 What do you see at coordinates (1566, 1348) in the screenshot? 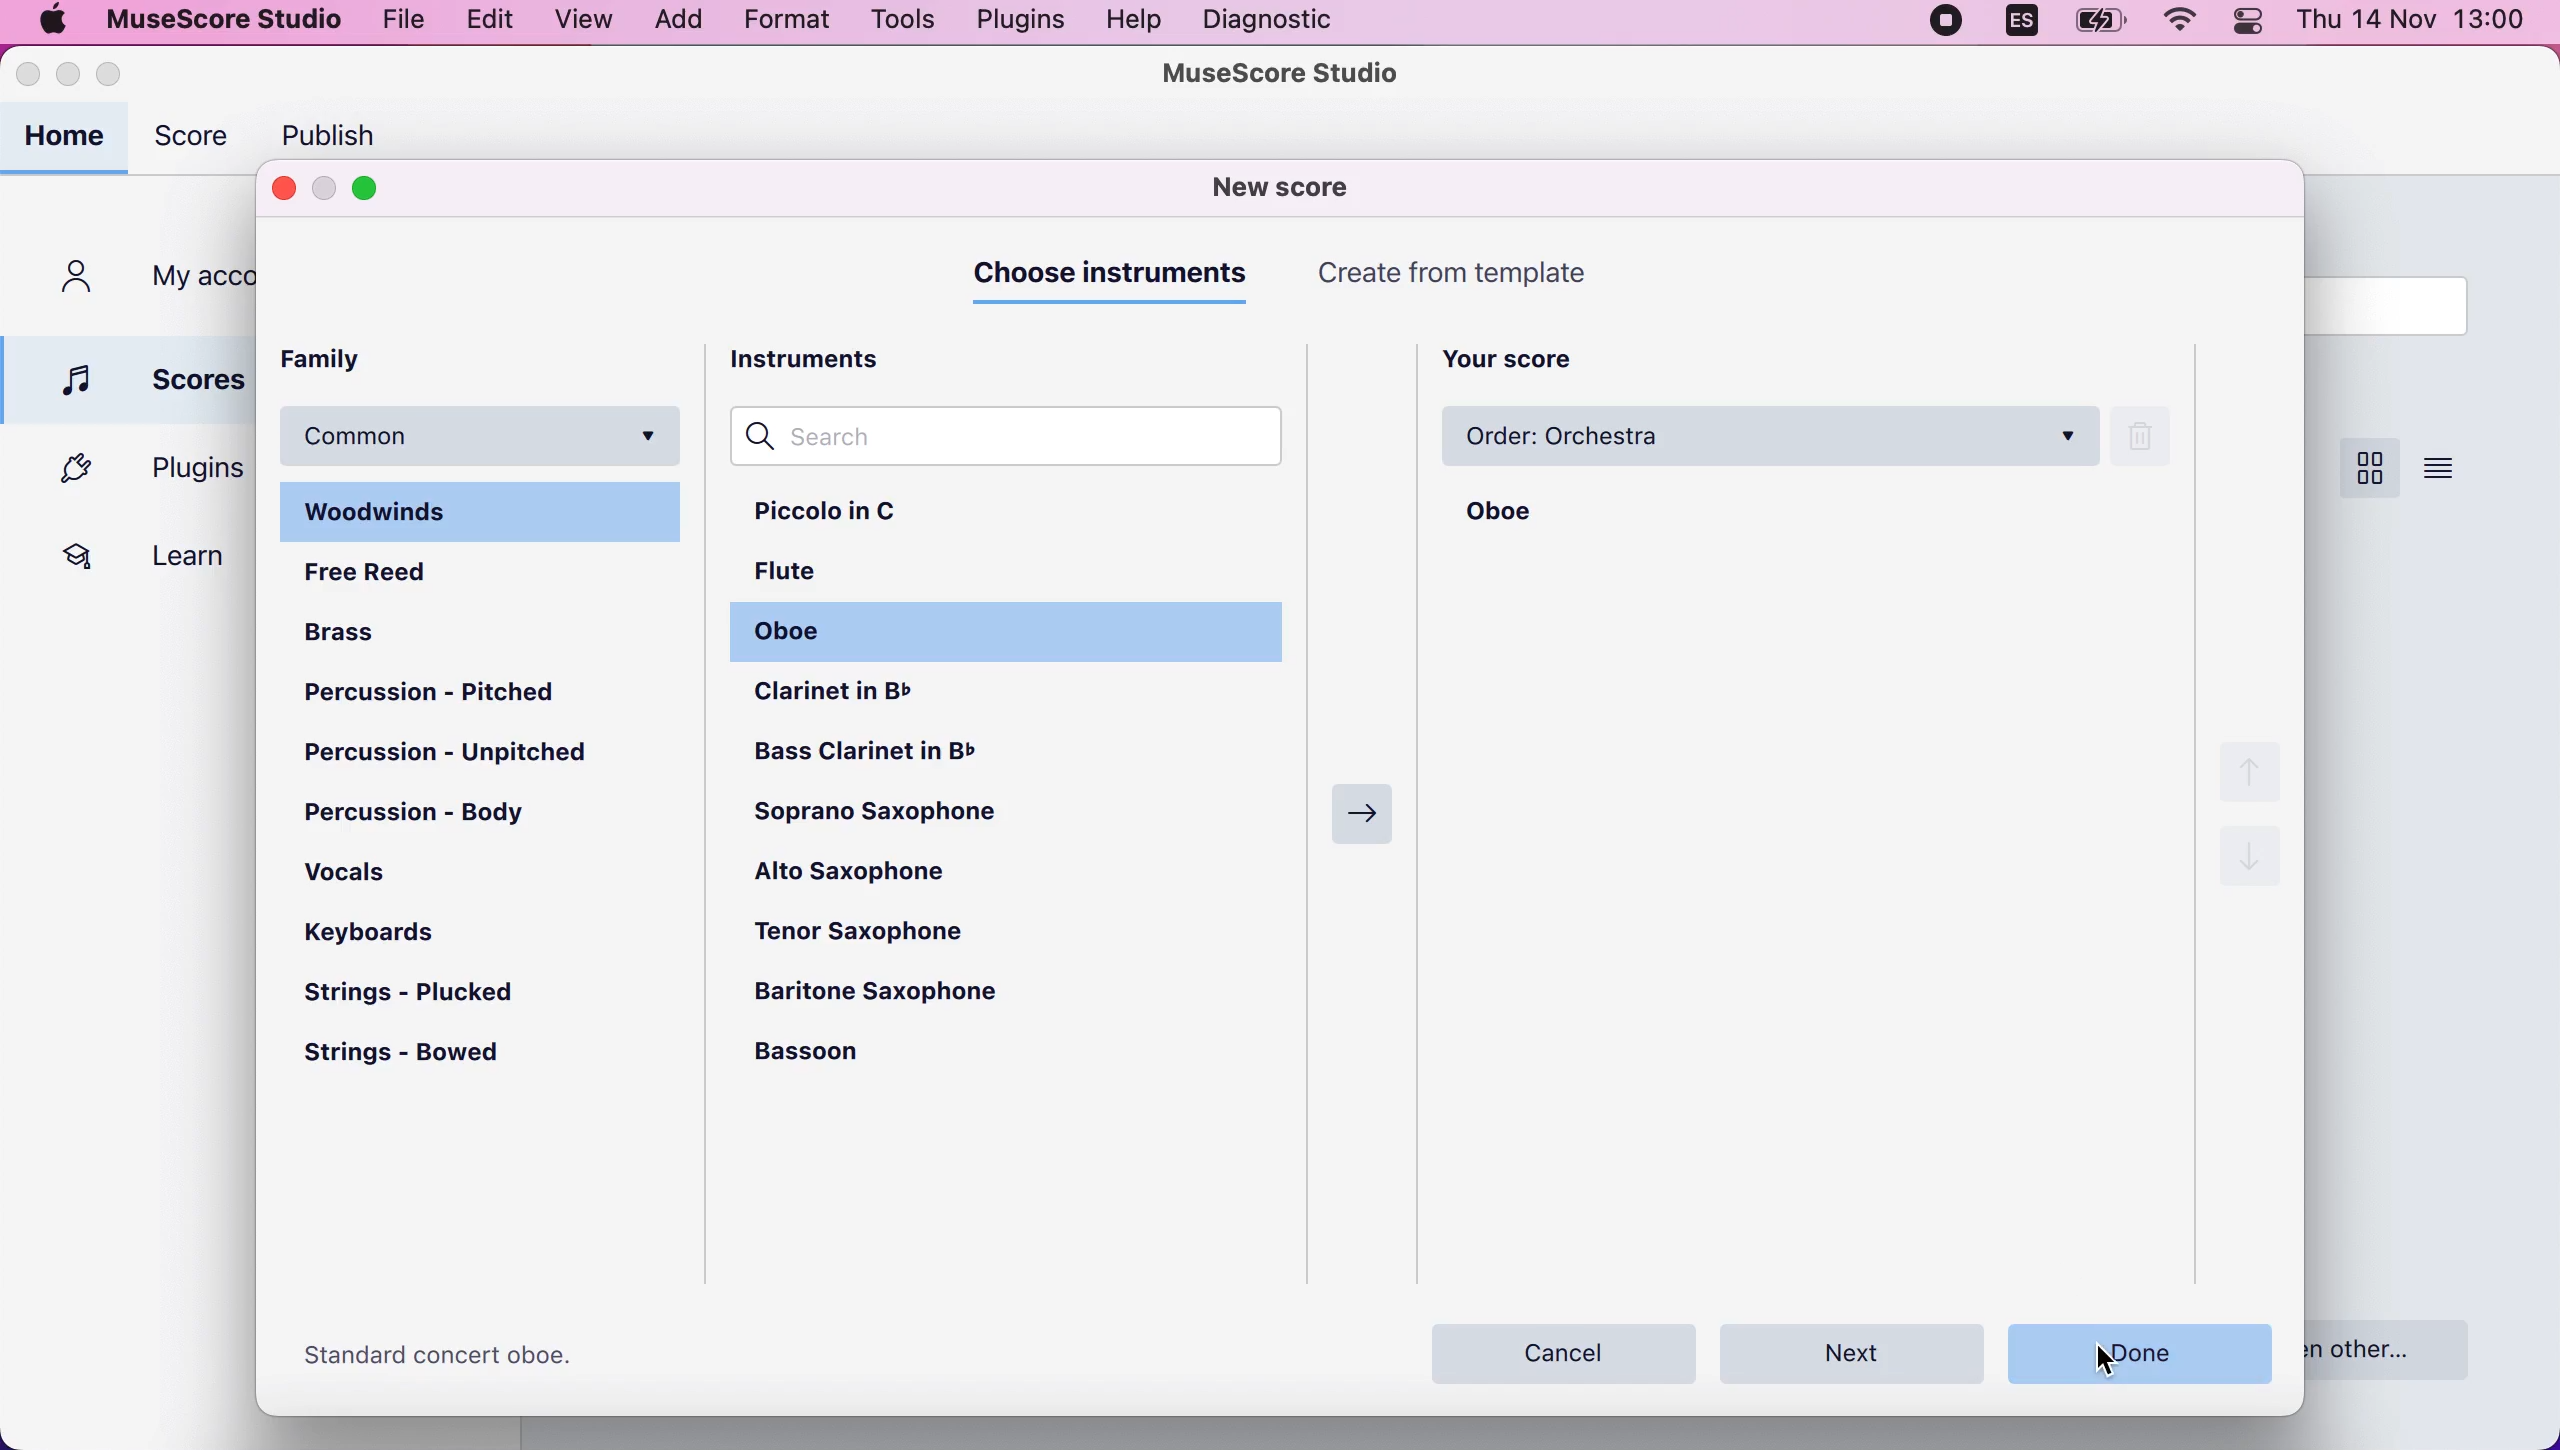
I see `cancel` at bounding box center [1566, 1348].